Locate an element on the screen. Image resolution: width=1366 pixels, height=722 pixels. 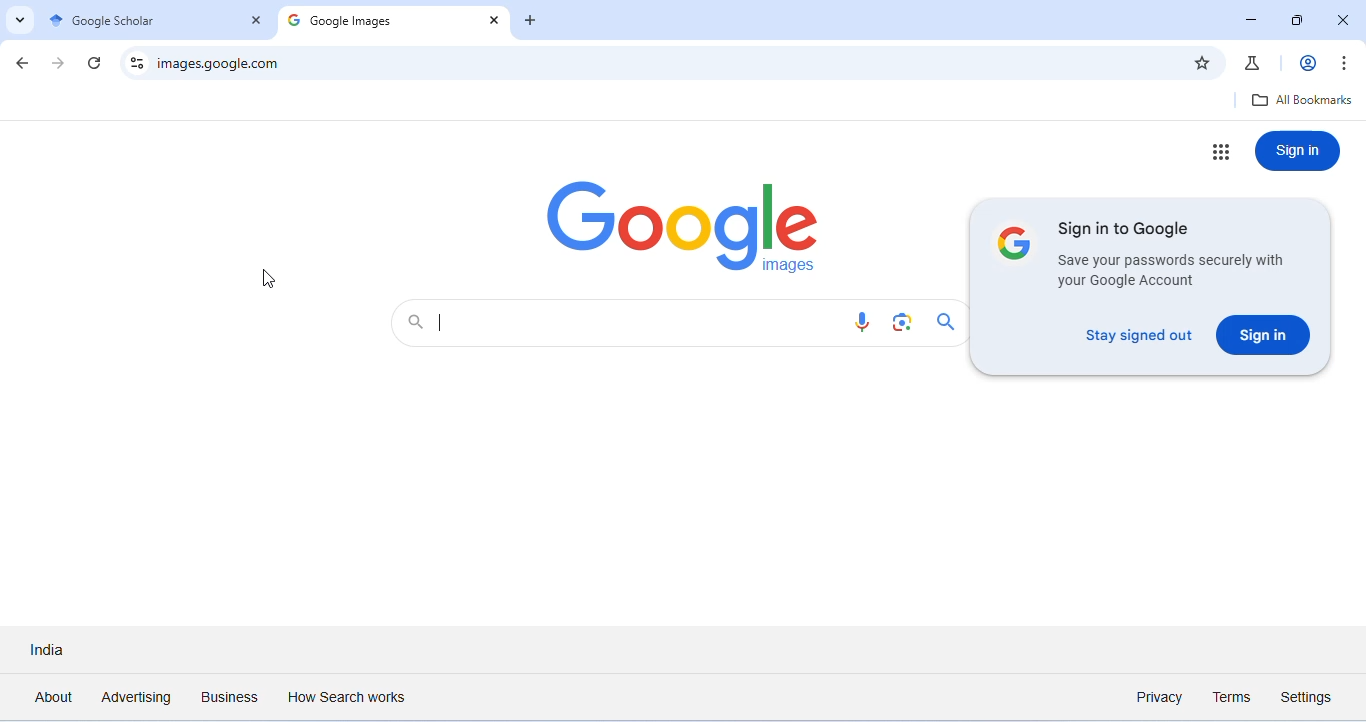
add new tab is located at coordinates (530, 19).